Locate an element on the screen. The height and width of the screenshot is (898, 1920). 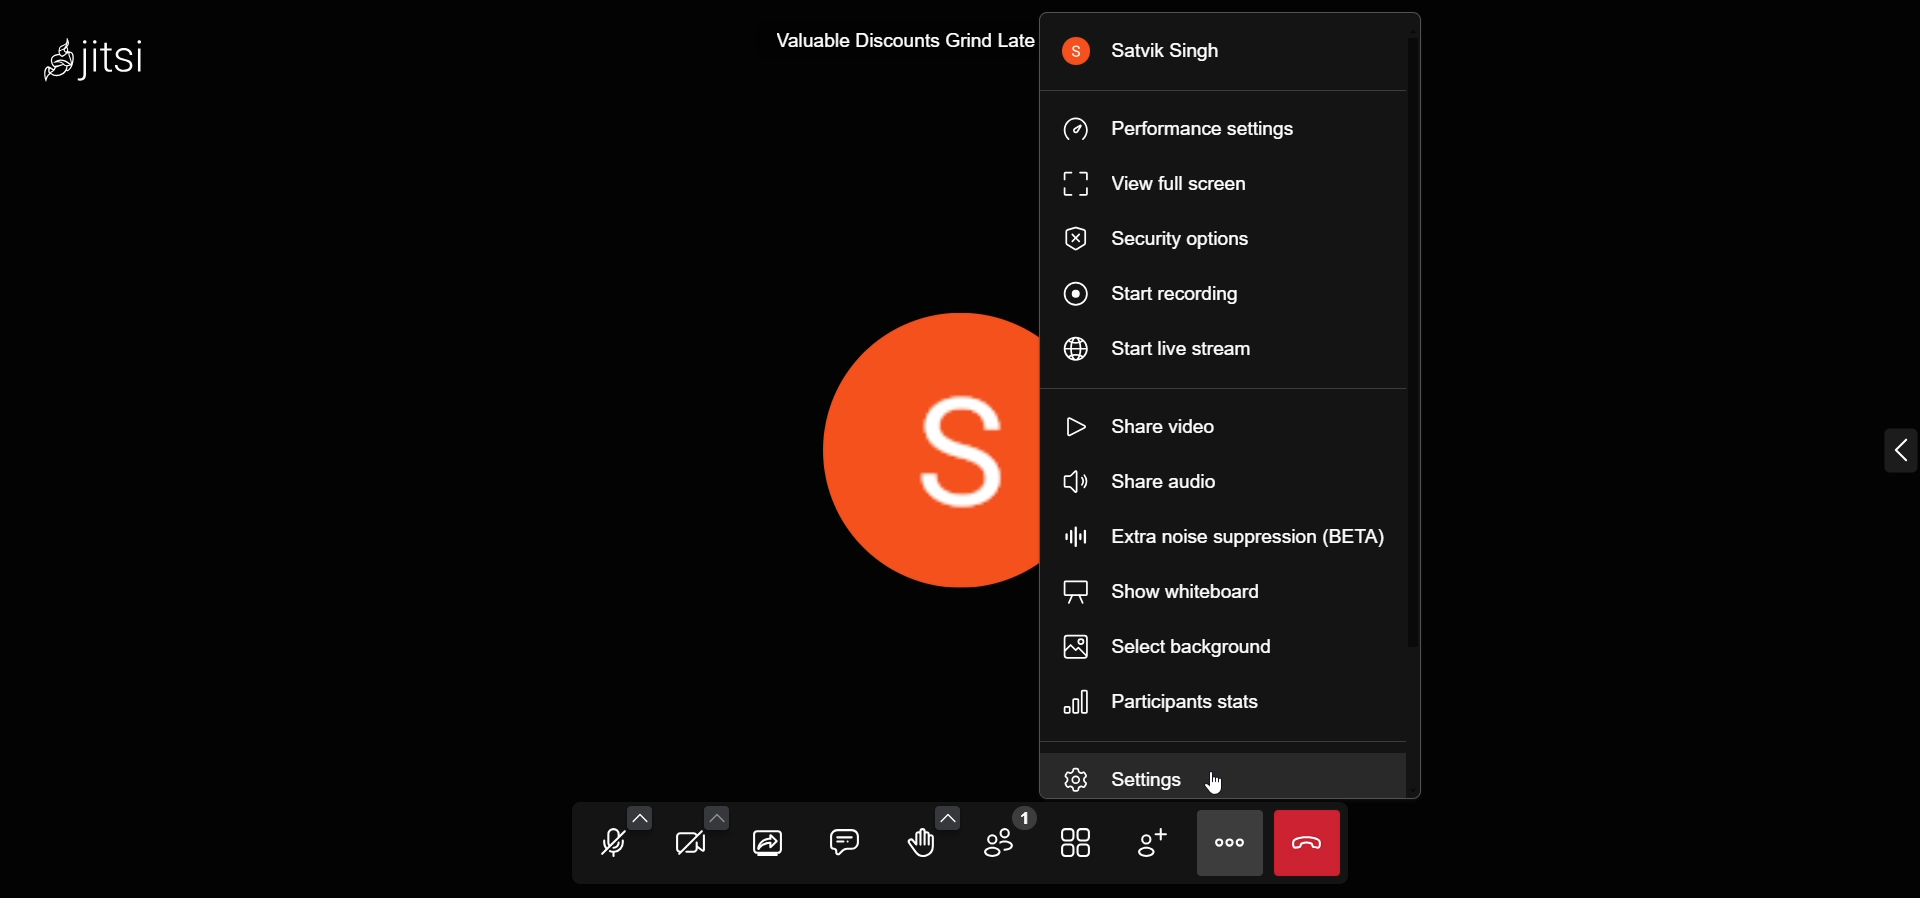
more video option is located at coordinates (719, 818).